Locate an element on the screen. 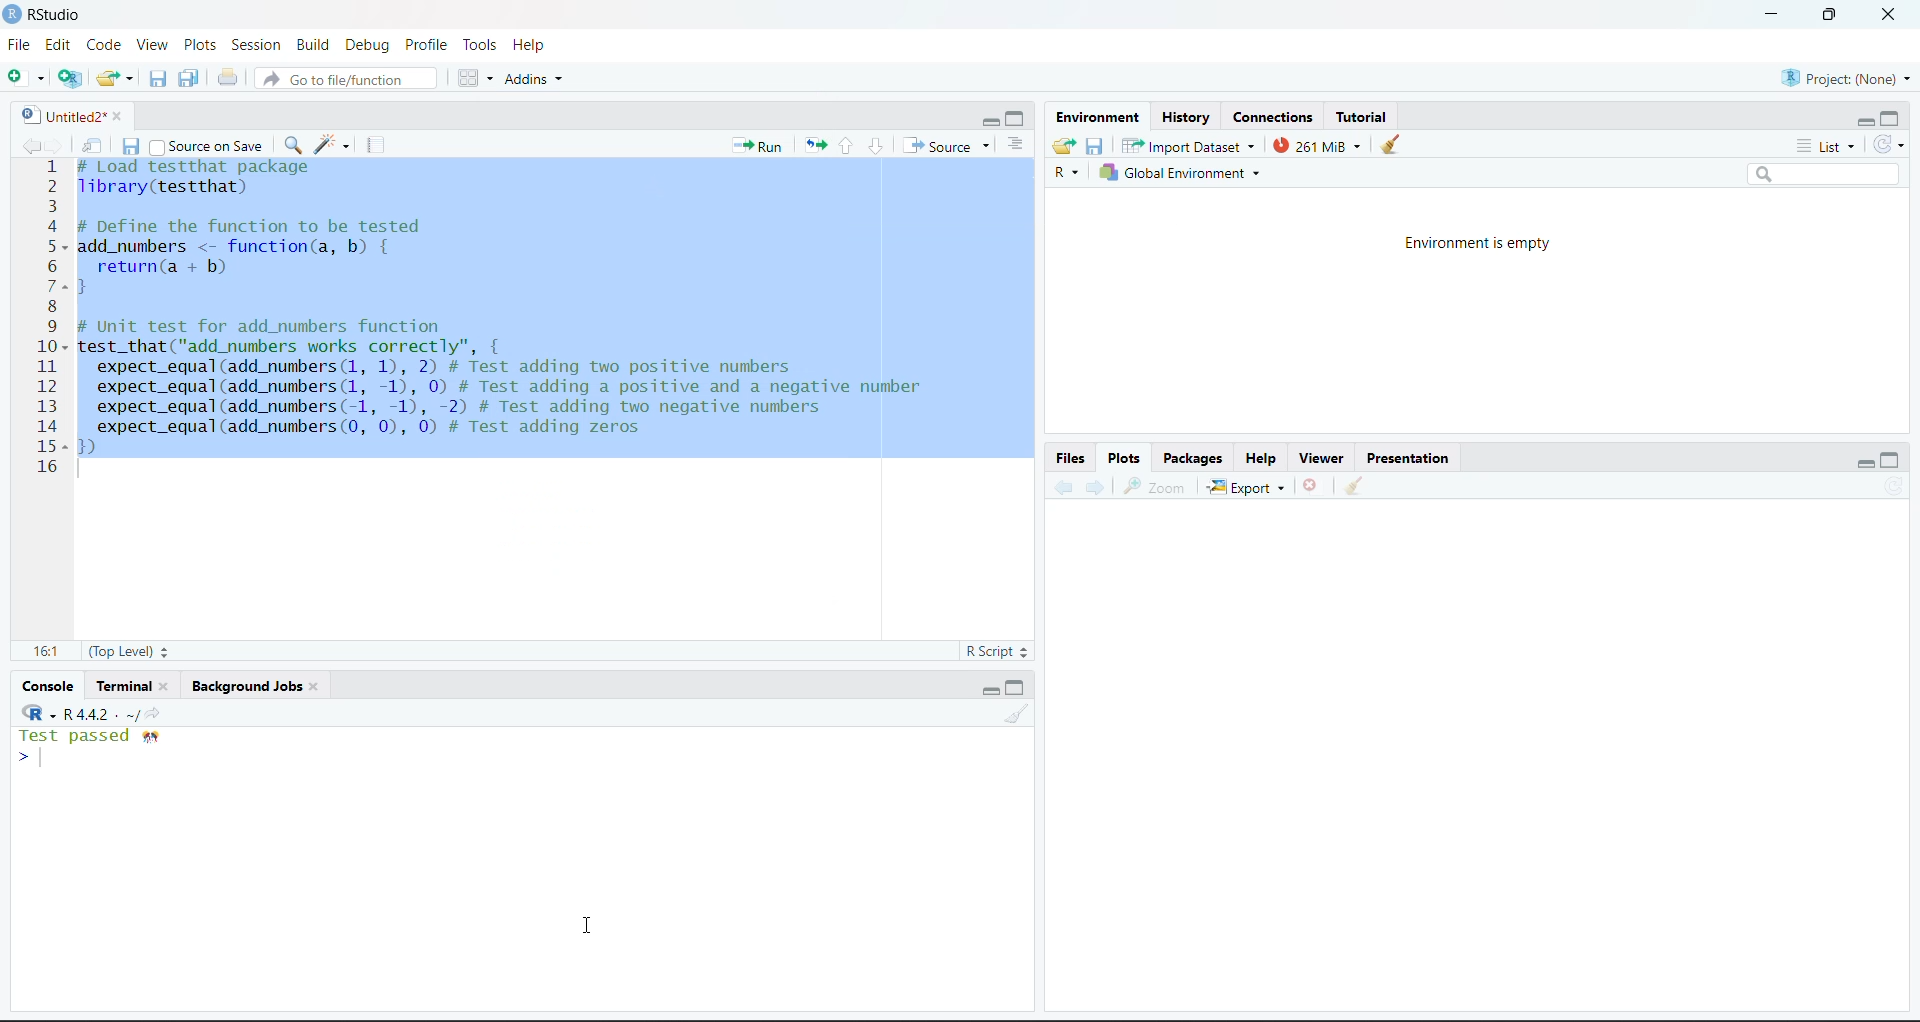  Backward is located at coordinates (1062, 485).